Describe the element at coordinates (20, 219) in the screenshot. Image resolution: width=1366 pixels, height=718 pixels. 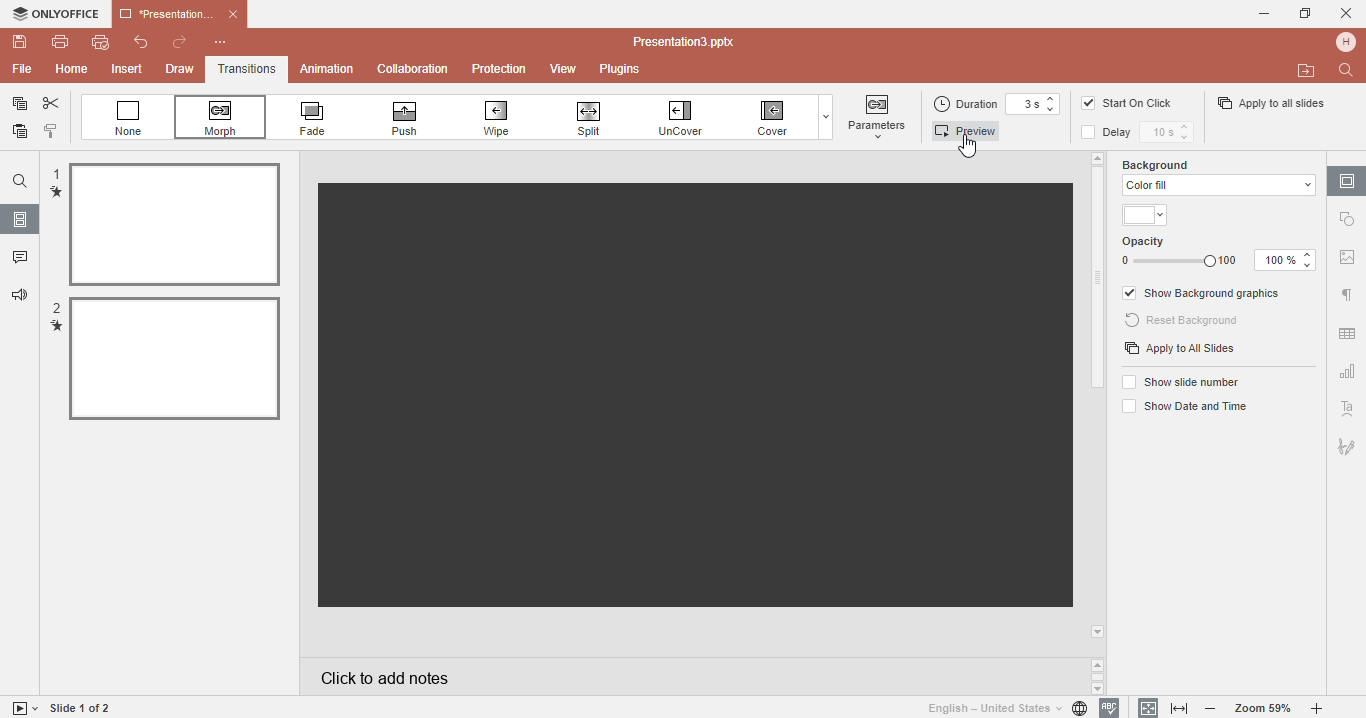
I see `Slides ` at that location.